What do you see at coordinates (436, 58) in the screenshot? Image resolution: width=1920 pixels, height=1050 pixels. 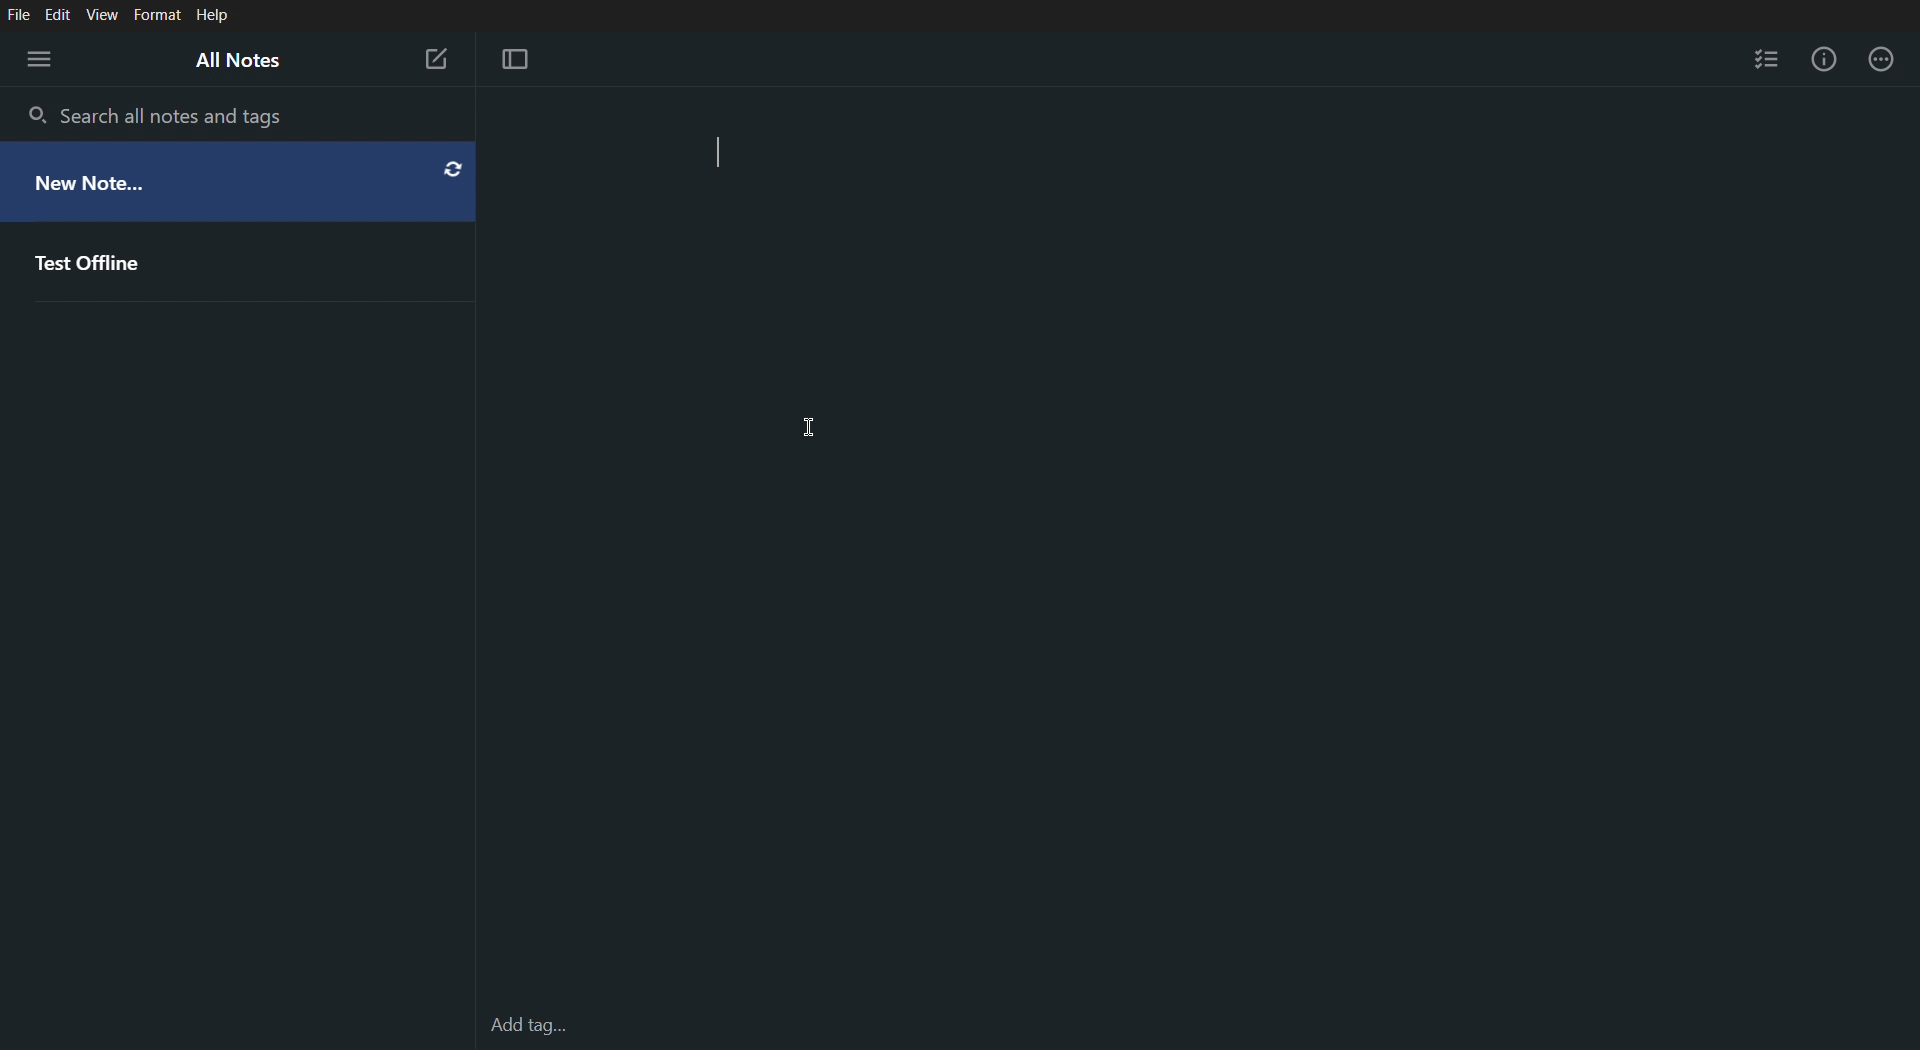 I see `New Note` at bounding box center [436, 58].